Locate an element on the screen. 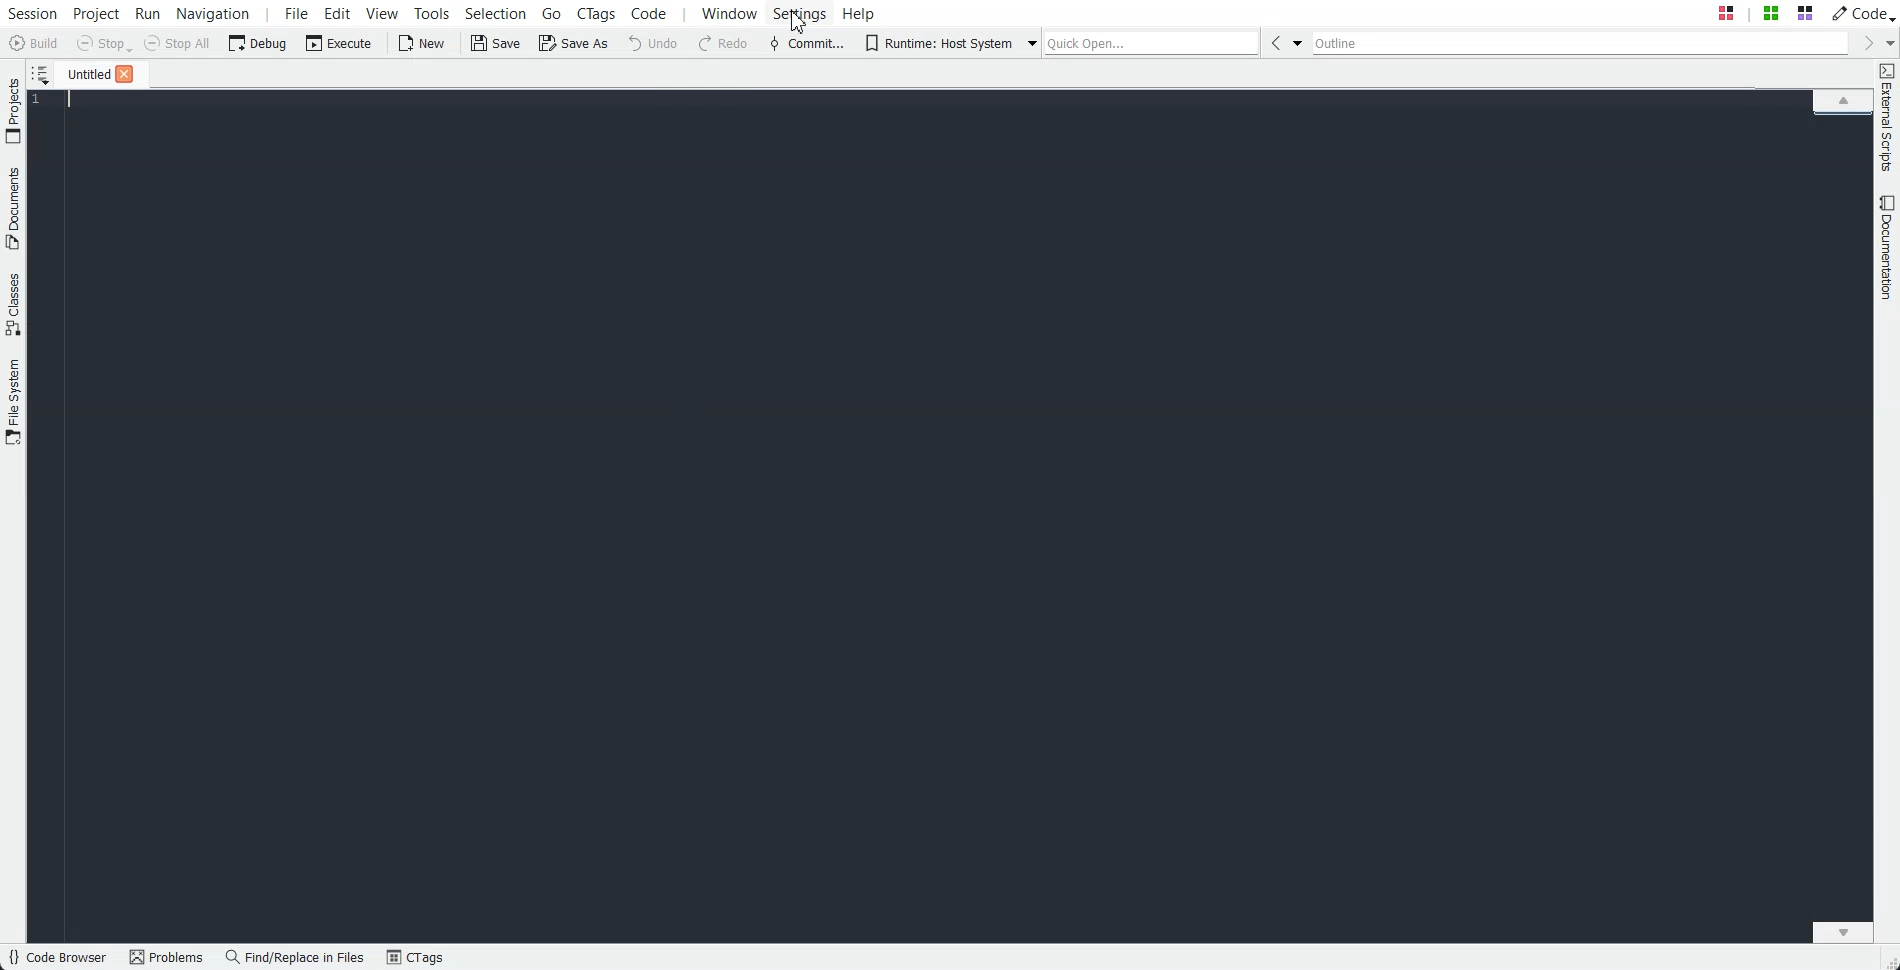 The image size is (1900, 970). Stop All is located at coordinates (178, 43).